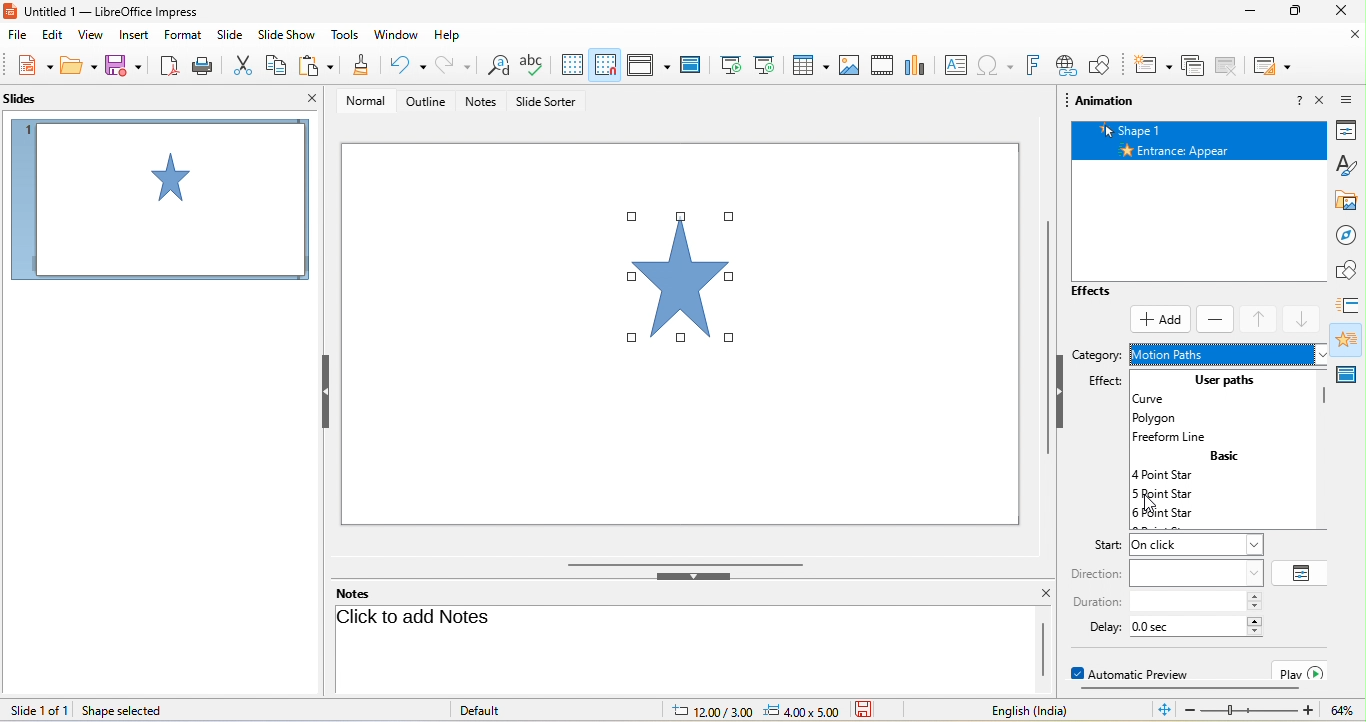 The height and width of the screenshot is (722, 1366). What do you see at coordinates (1351, 236) in the screenshot?
I see `navigator` at bounding box center [1351, 236].